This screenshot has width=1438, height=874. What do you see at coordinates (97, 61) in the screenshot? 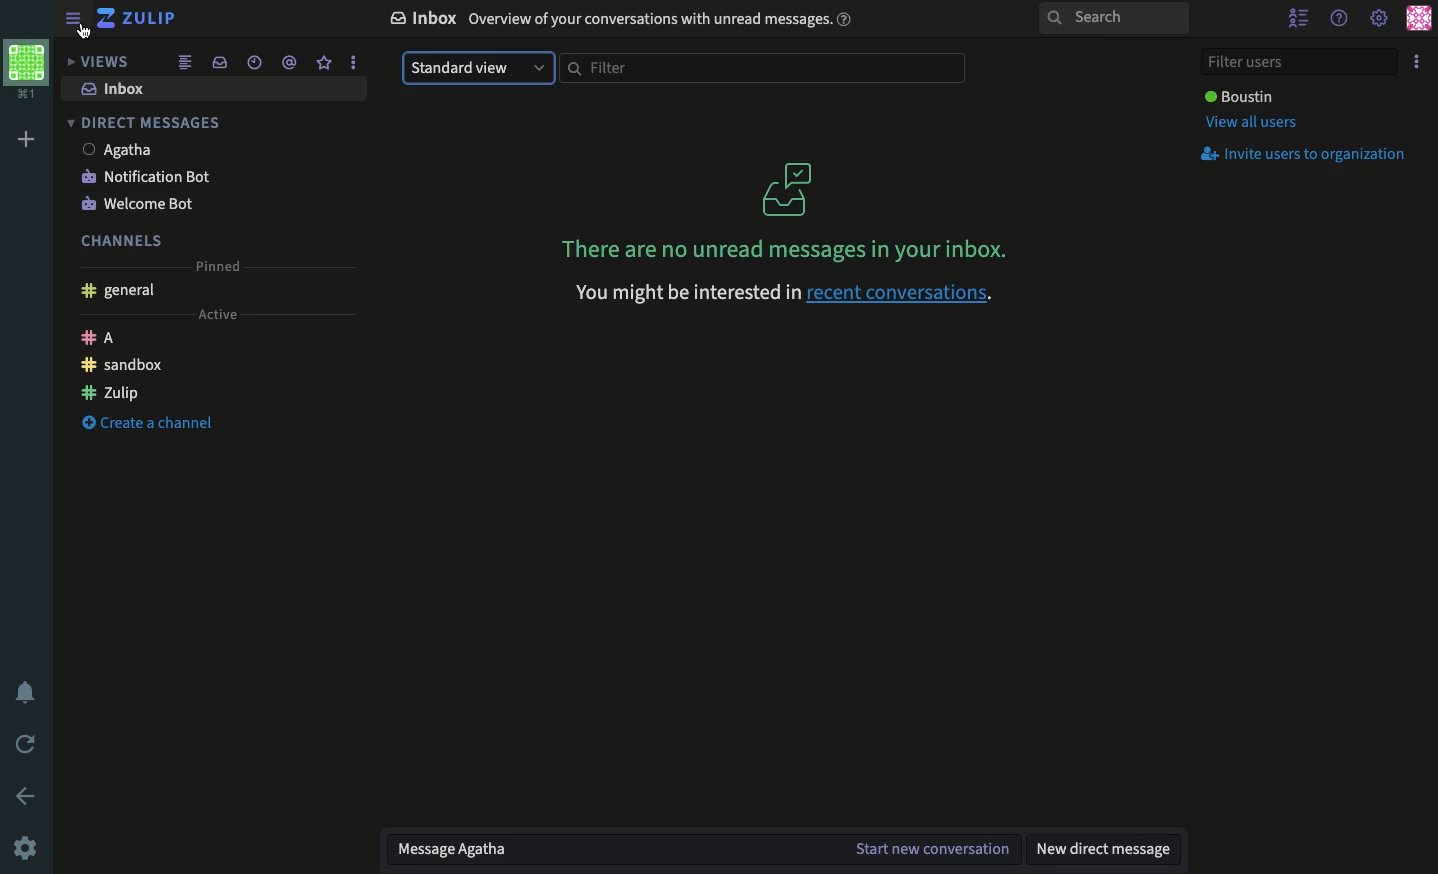
I see `Views` at bounding box center [97, 61].